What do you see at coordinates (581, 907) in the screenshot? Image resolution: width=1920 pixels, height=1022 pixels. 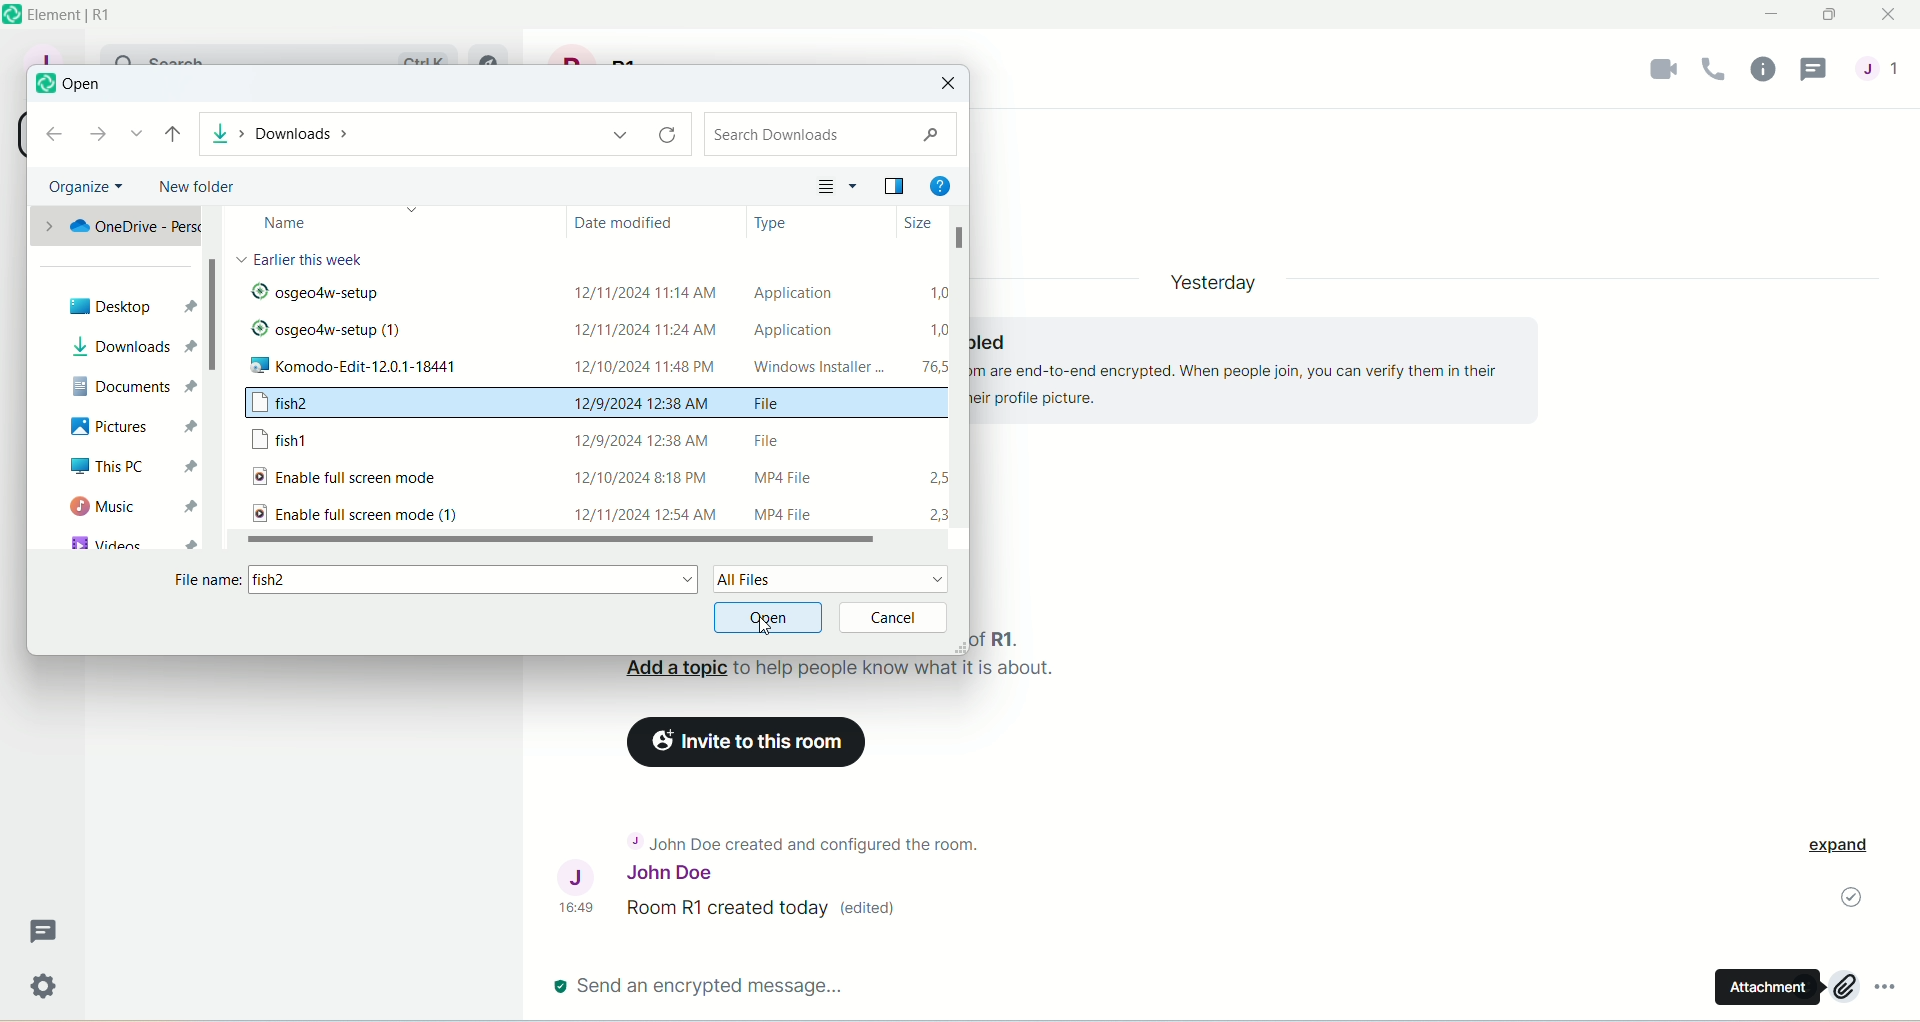 I see `time` at bounding box center [581, 907].